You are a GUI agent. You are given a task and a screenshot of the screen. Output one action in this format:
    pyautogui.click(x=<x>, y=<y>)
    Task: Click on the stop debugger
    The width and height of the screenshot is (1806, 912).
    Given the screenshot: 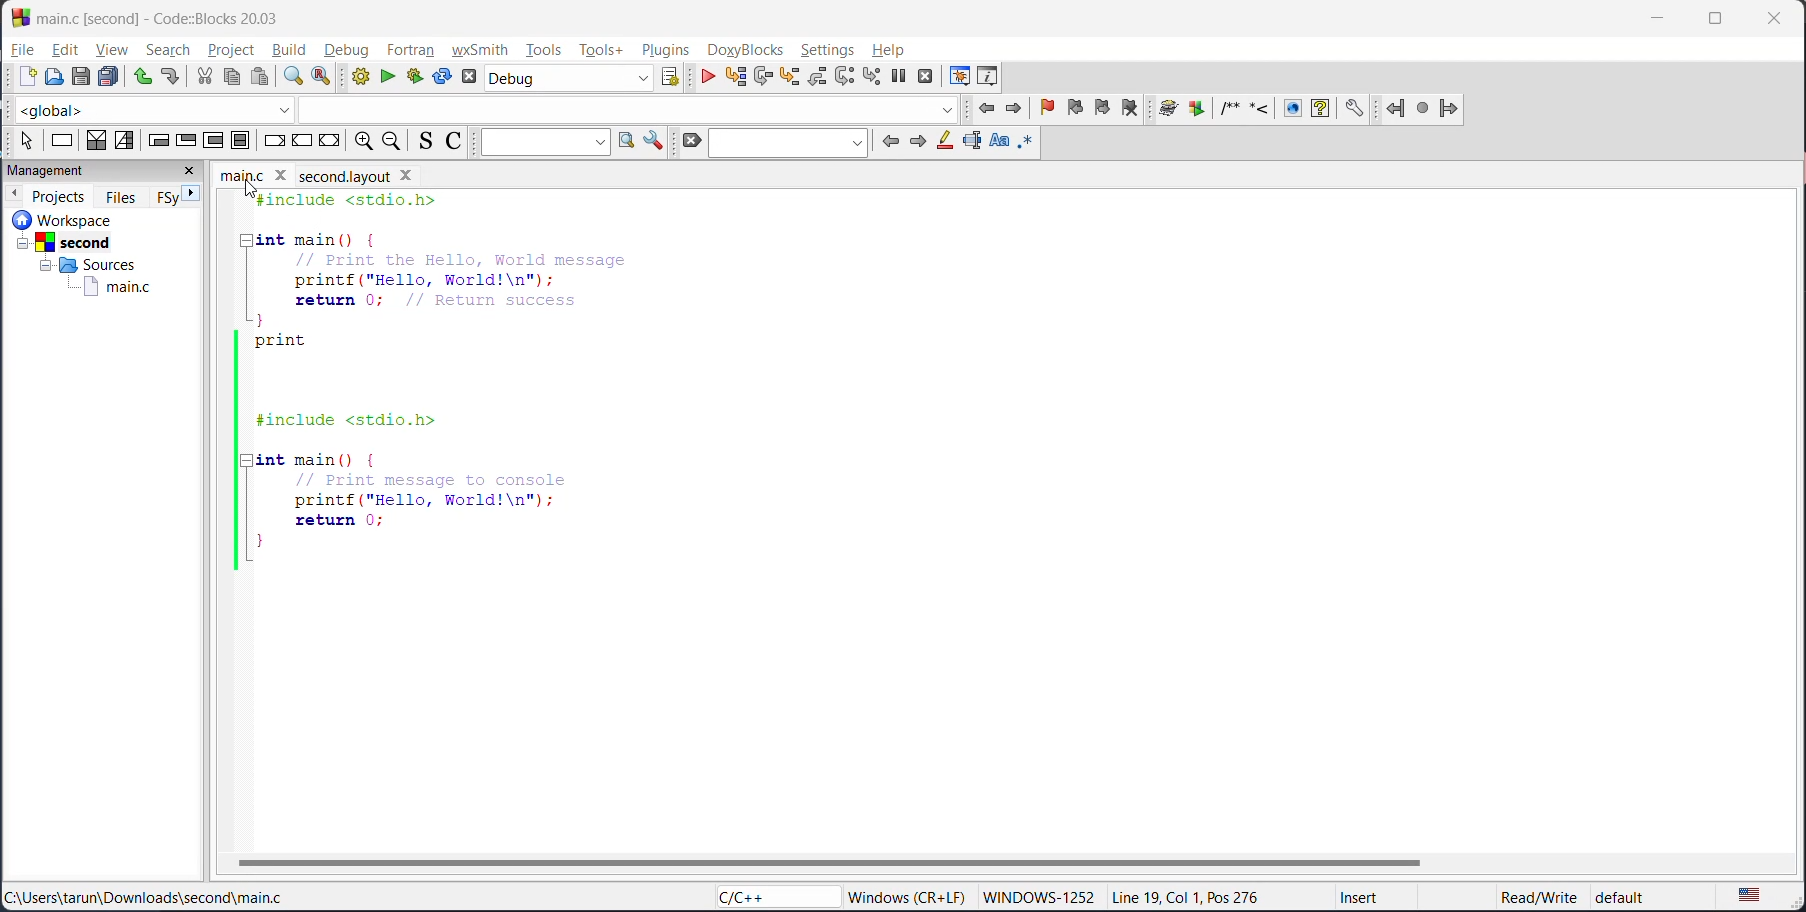 What is the action you would take?
    pyautogui.click(x=926, y=78)
    